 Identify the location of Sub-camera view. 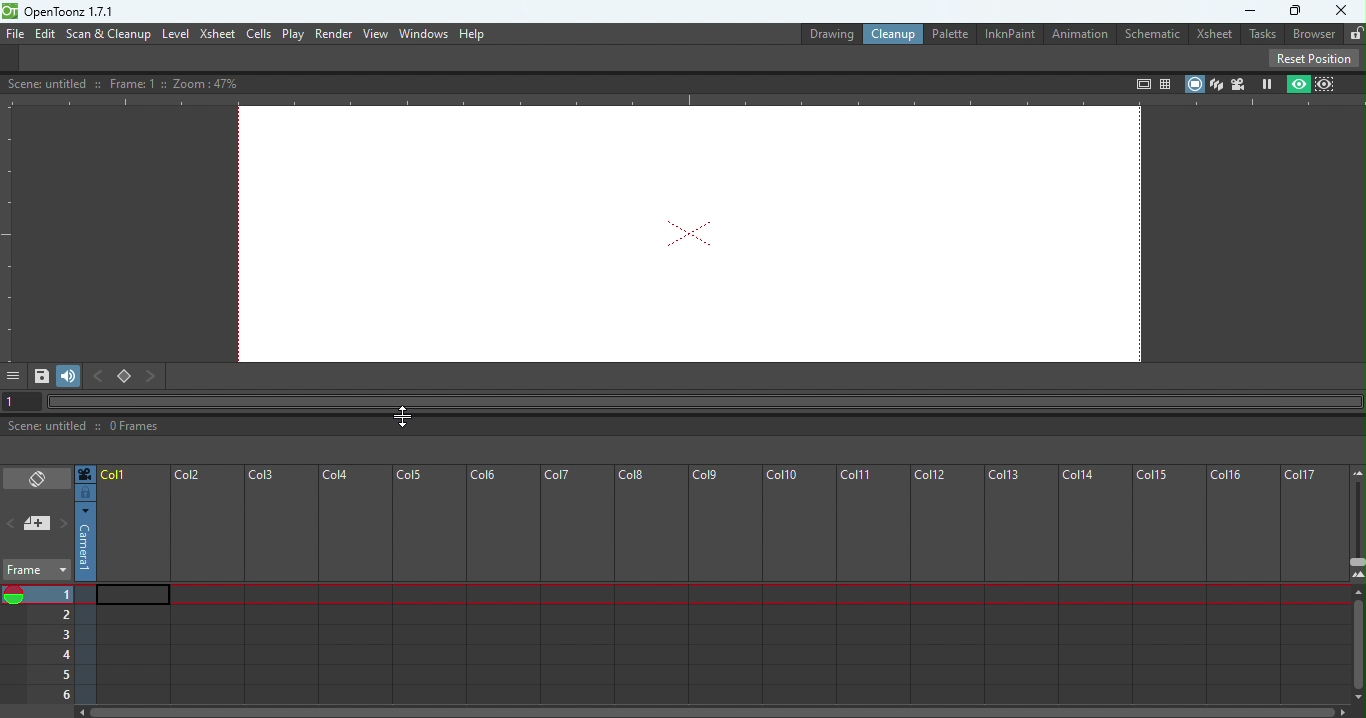
(1328, 82).